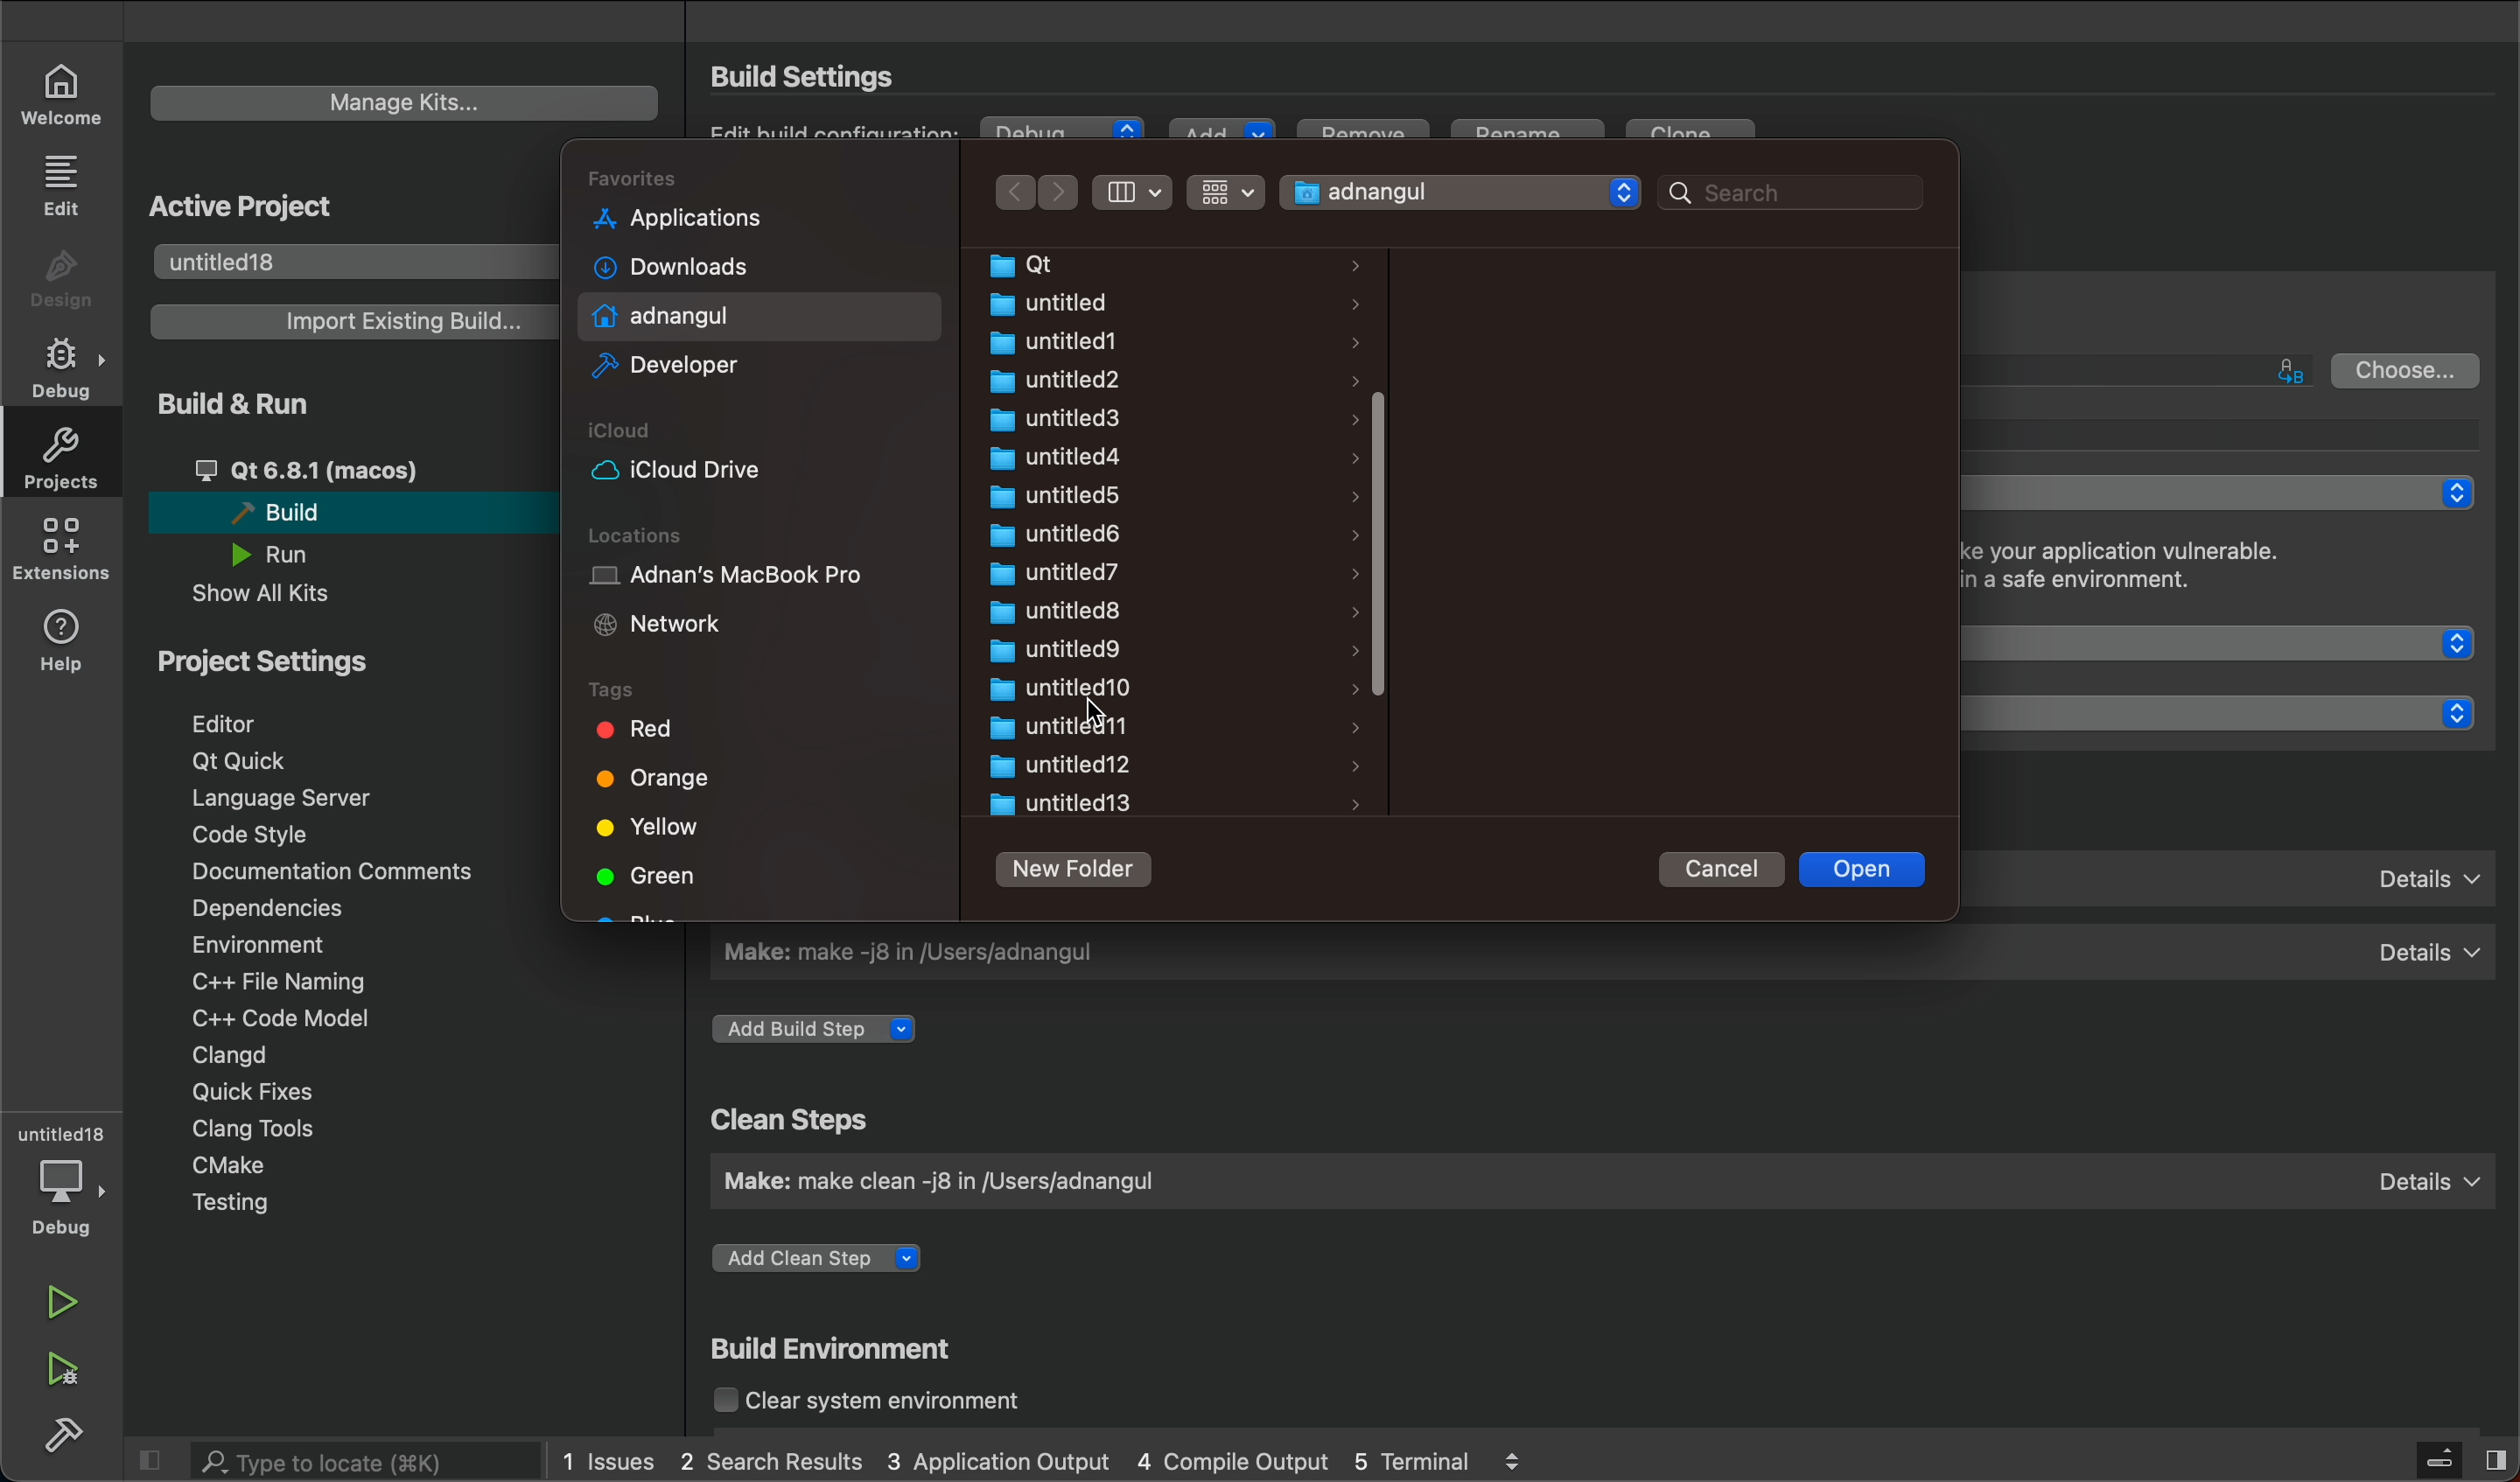  I want to click on 4 Compile Output, so click(1232, 1461).